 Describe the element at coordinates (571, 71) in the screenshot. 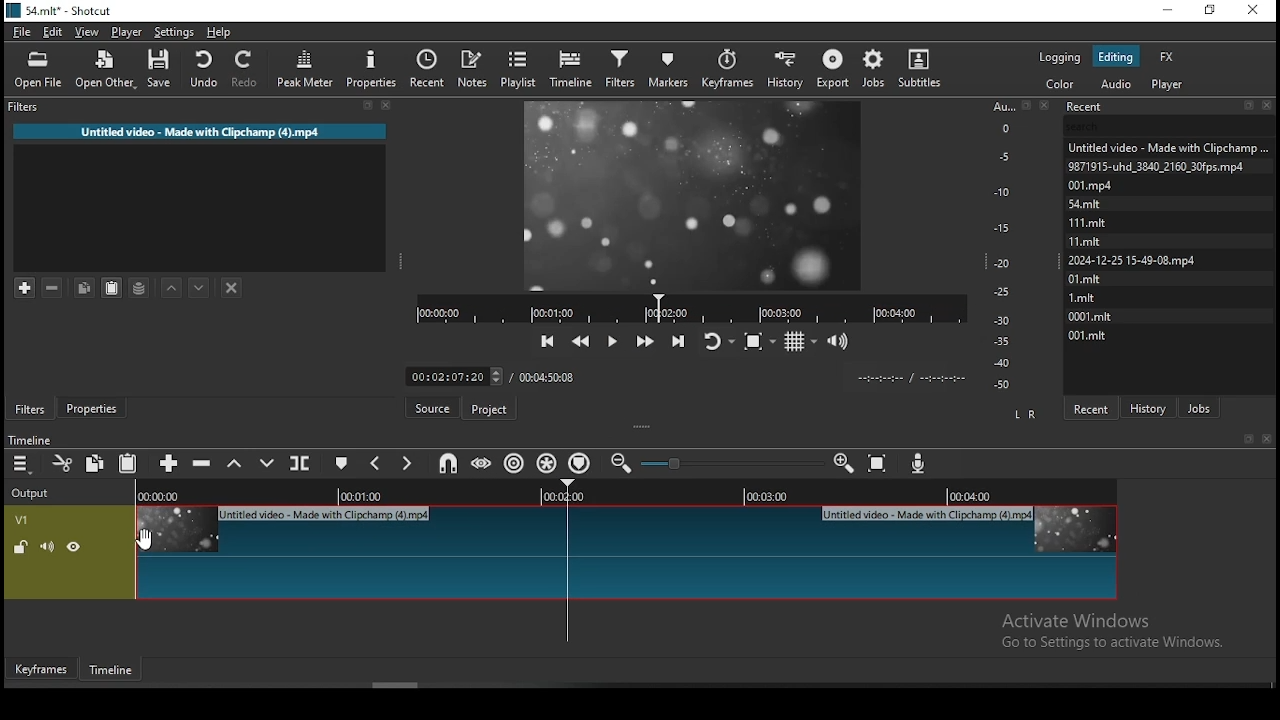

I see `timeline` at that location.